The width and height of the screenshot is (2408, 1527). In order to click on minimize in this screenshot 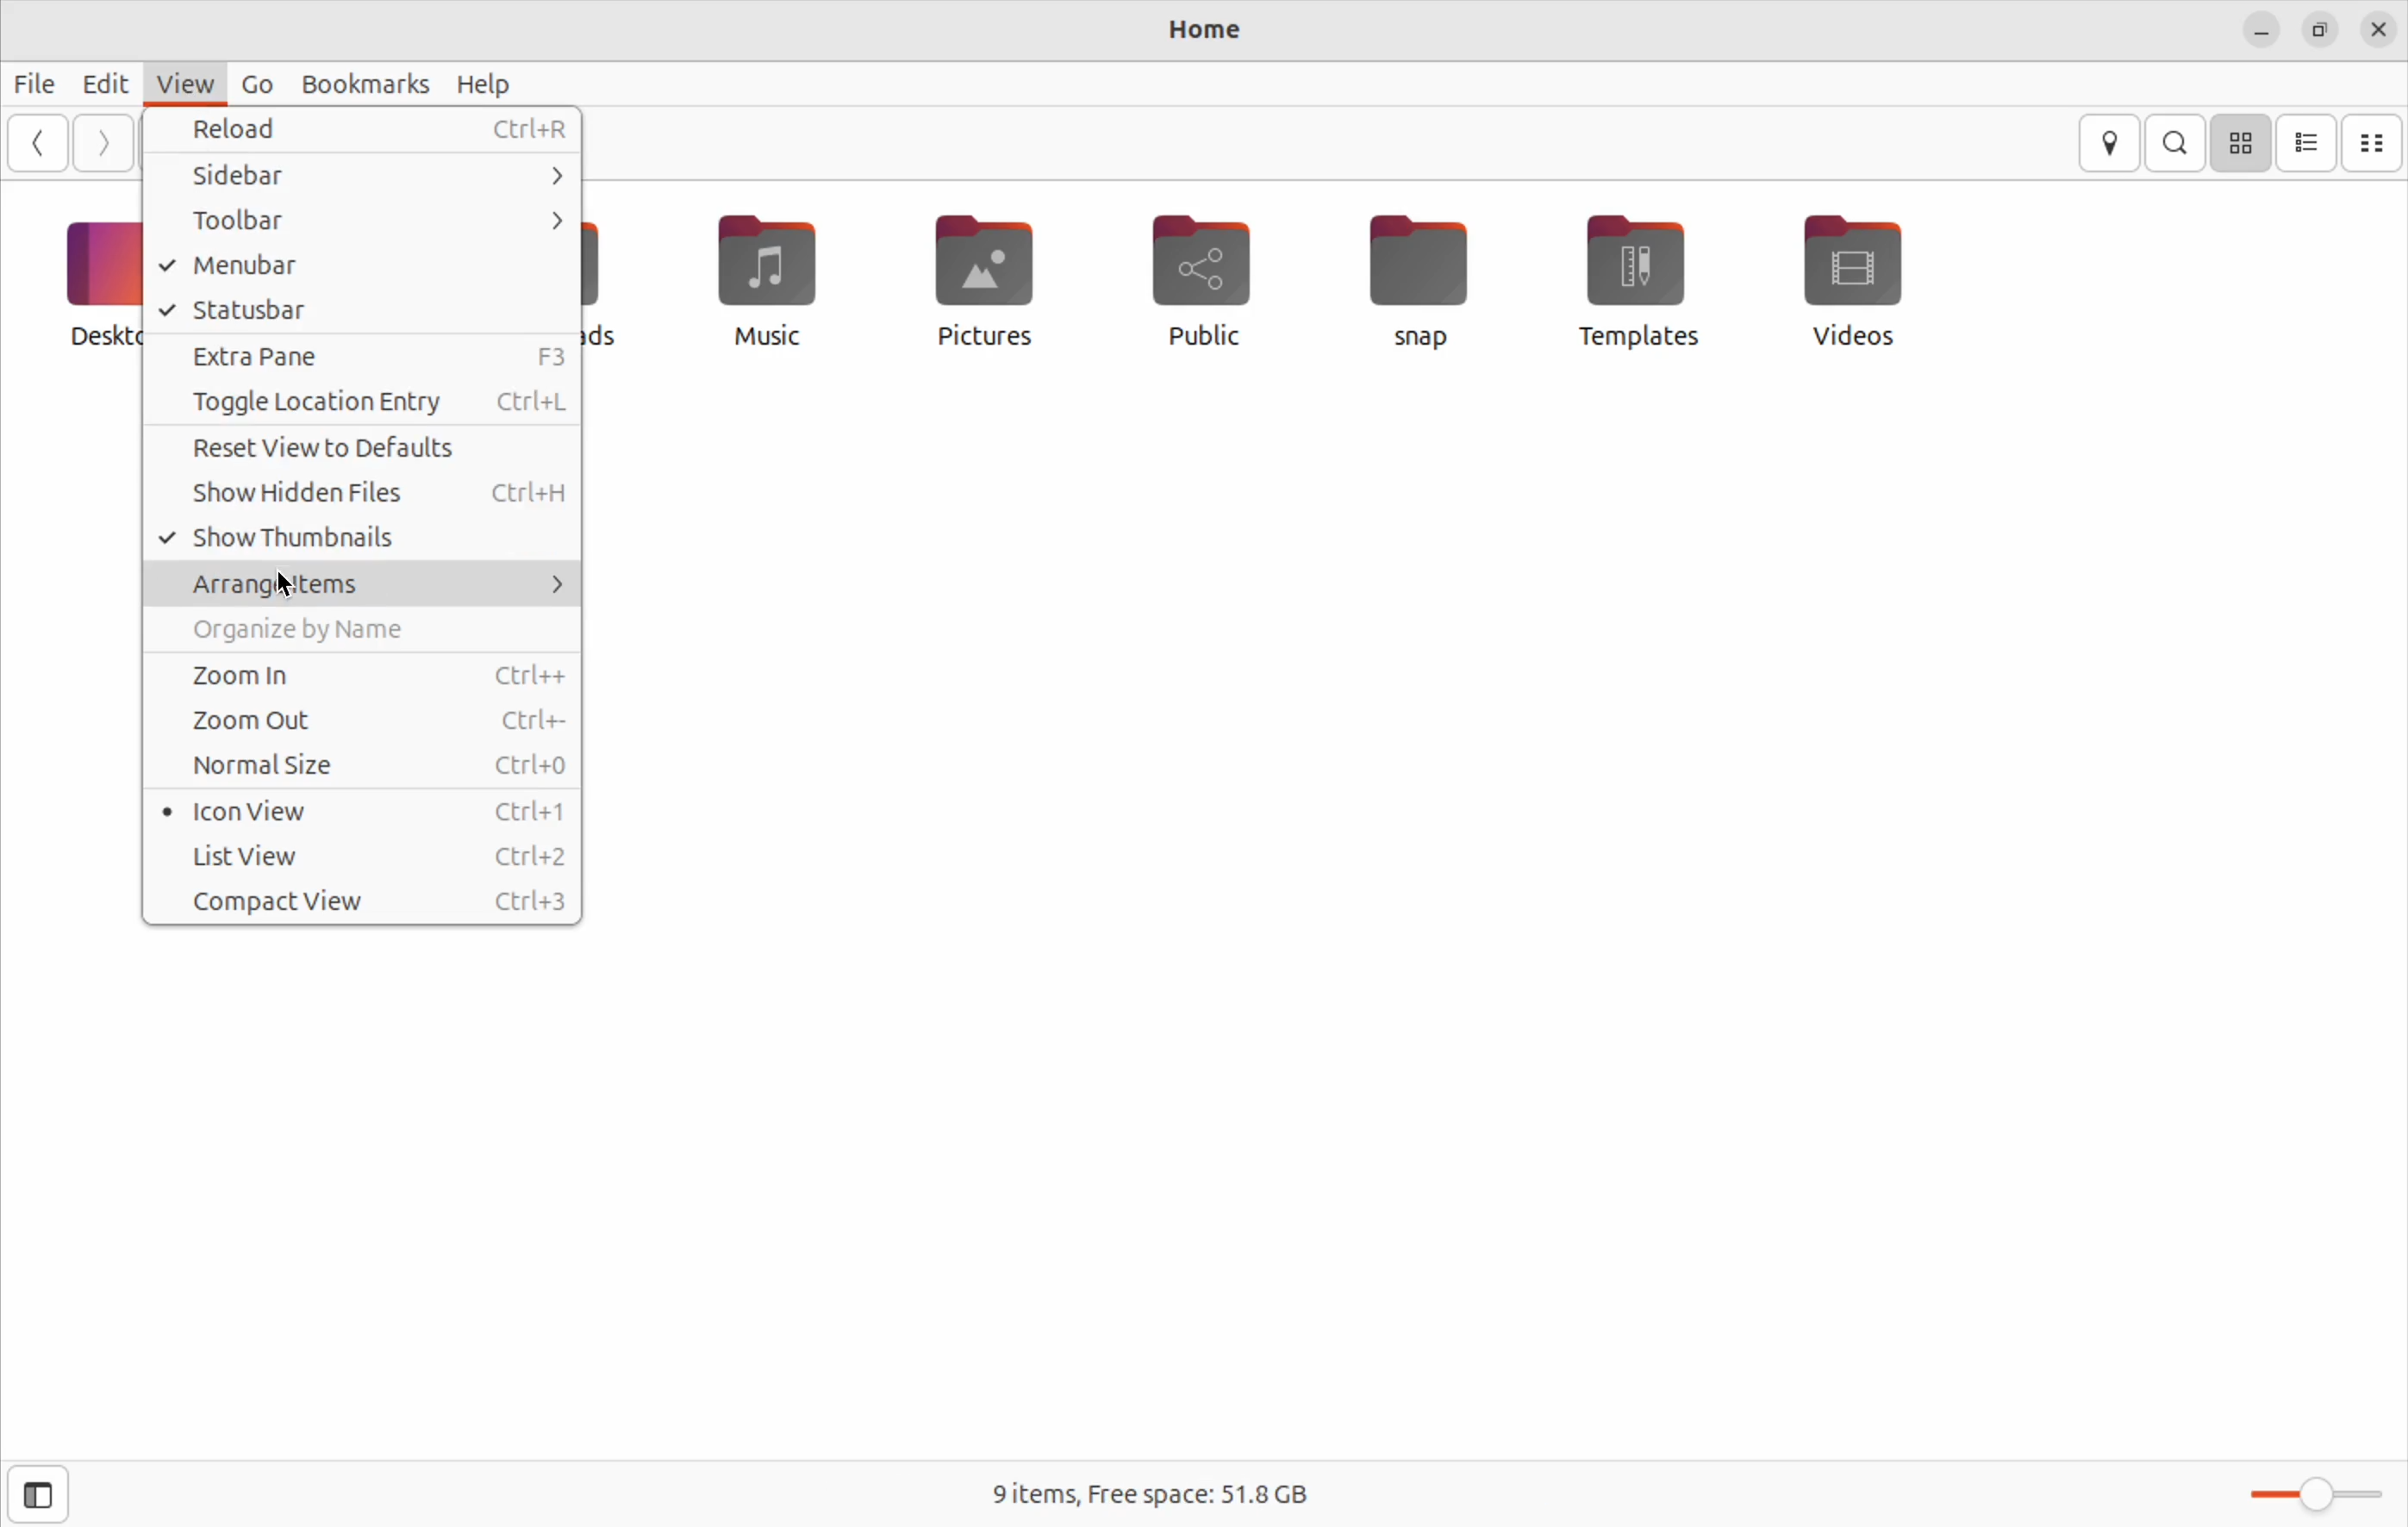, I will do `click(2260, 32)`.